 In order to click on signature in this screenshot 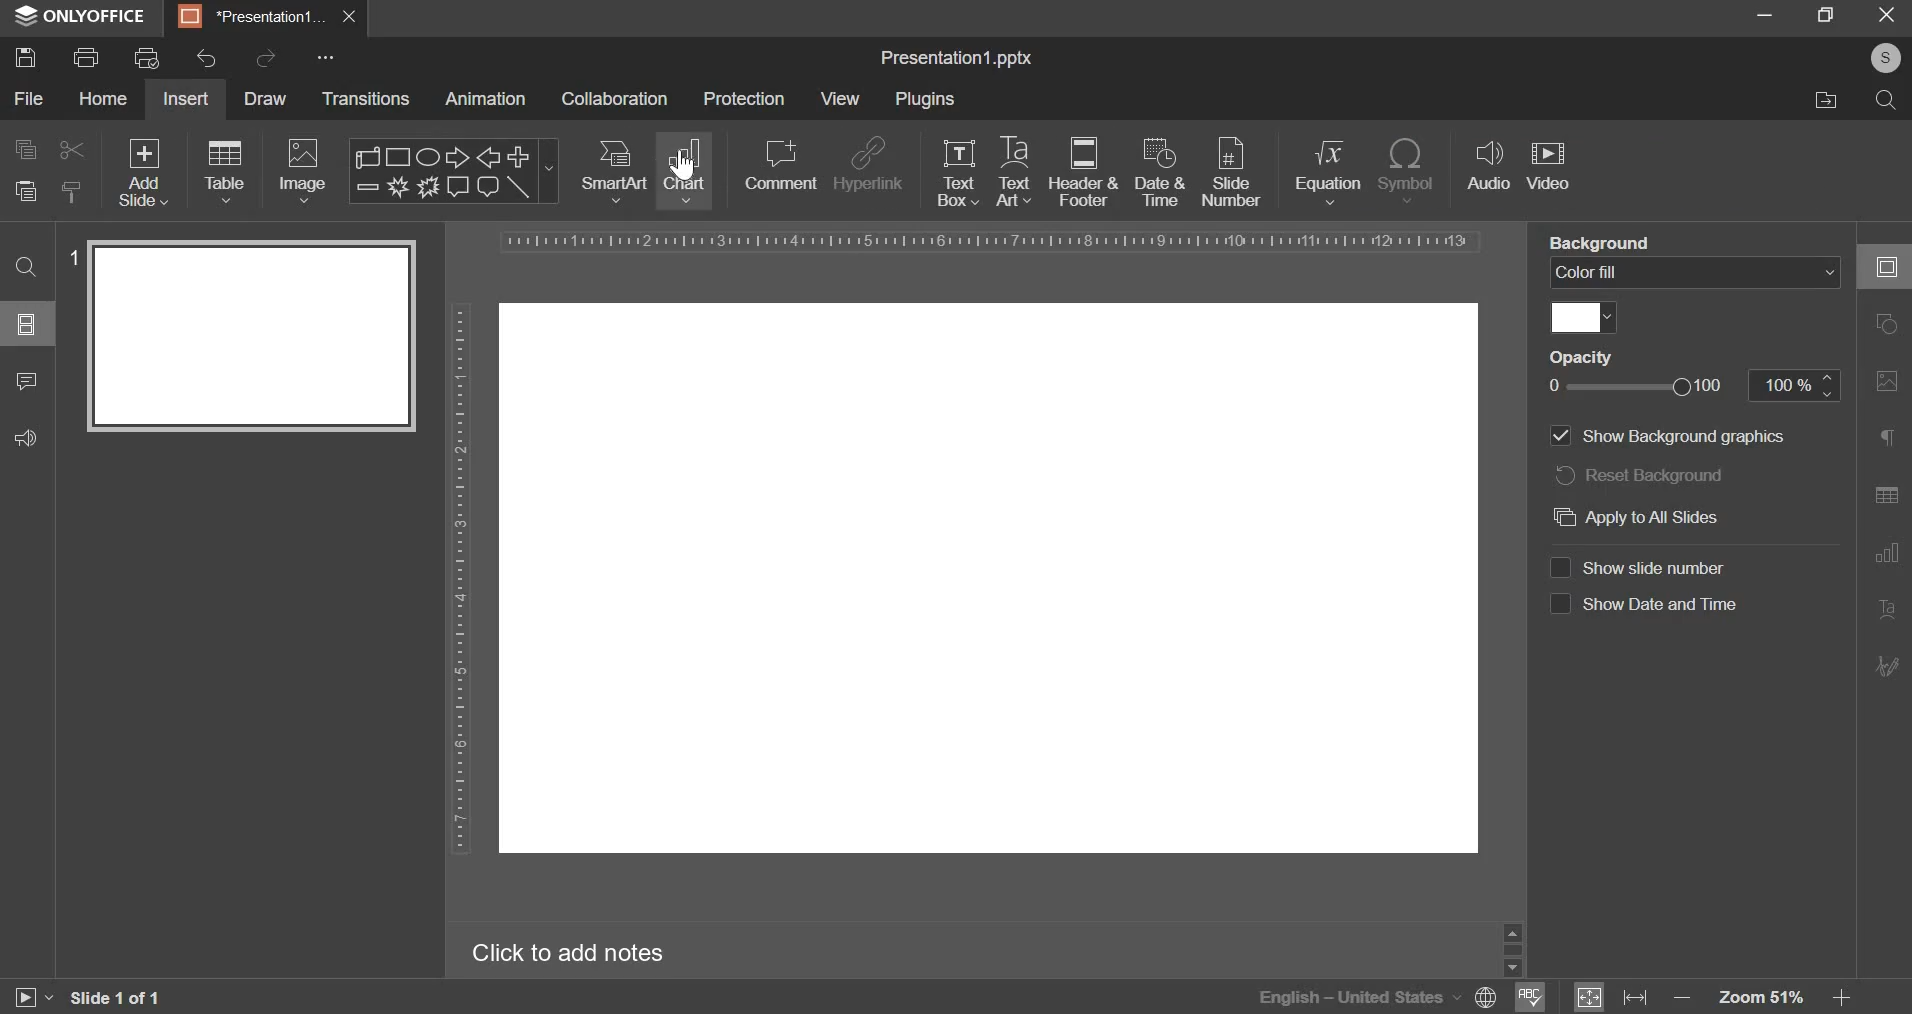, I will do `click(1887, 667)`.